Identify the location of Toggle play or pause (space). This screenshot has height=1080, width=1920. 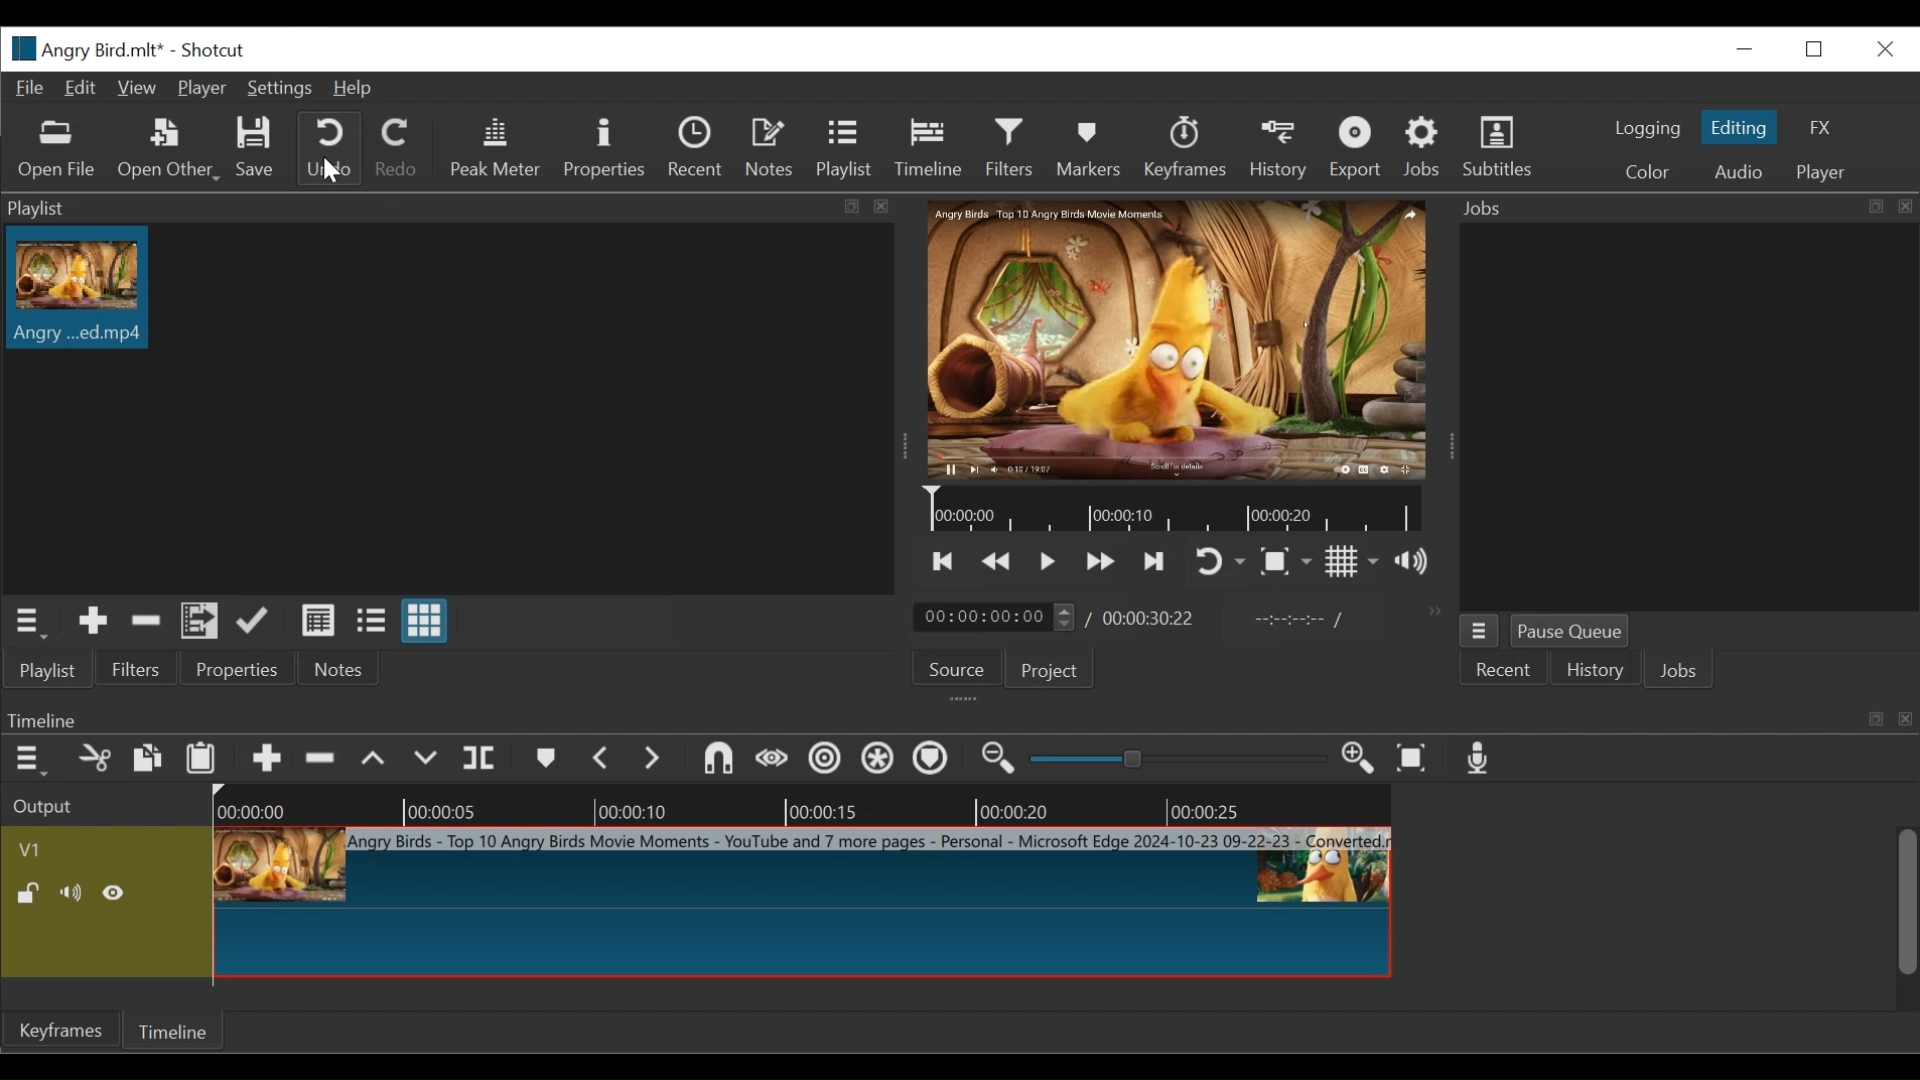
(1047, 562).